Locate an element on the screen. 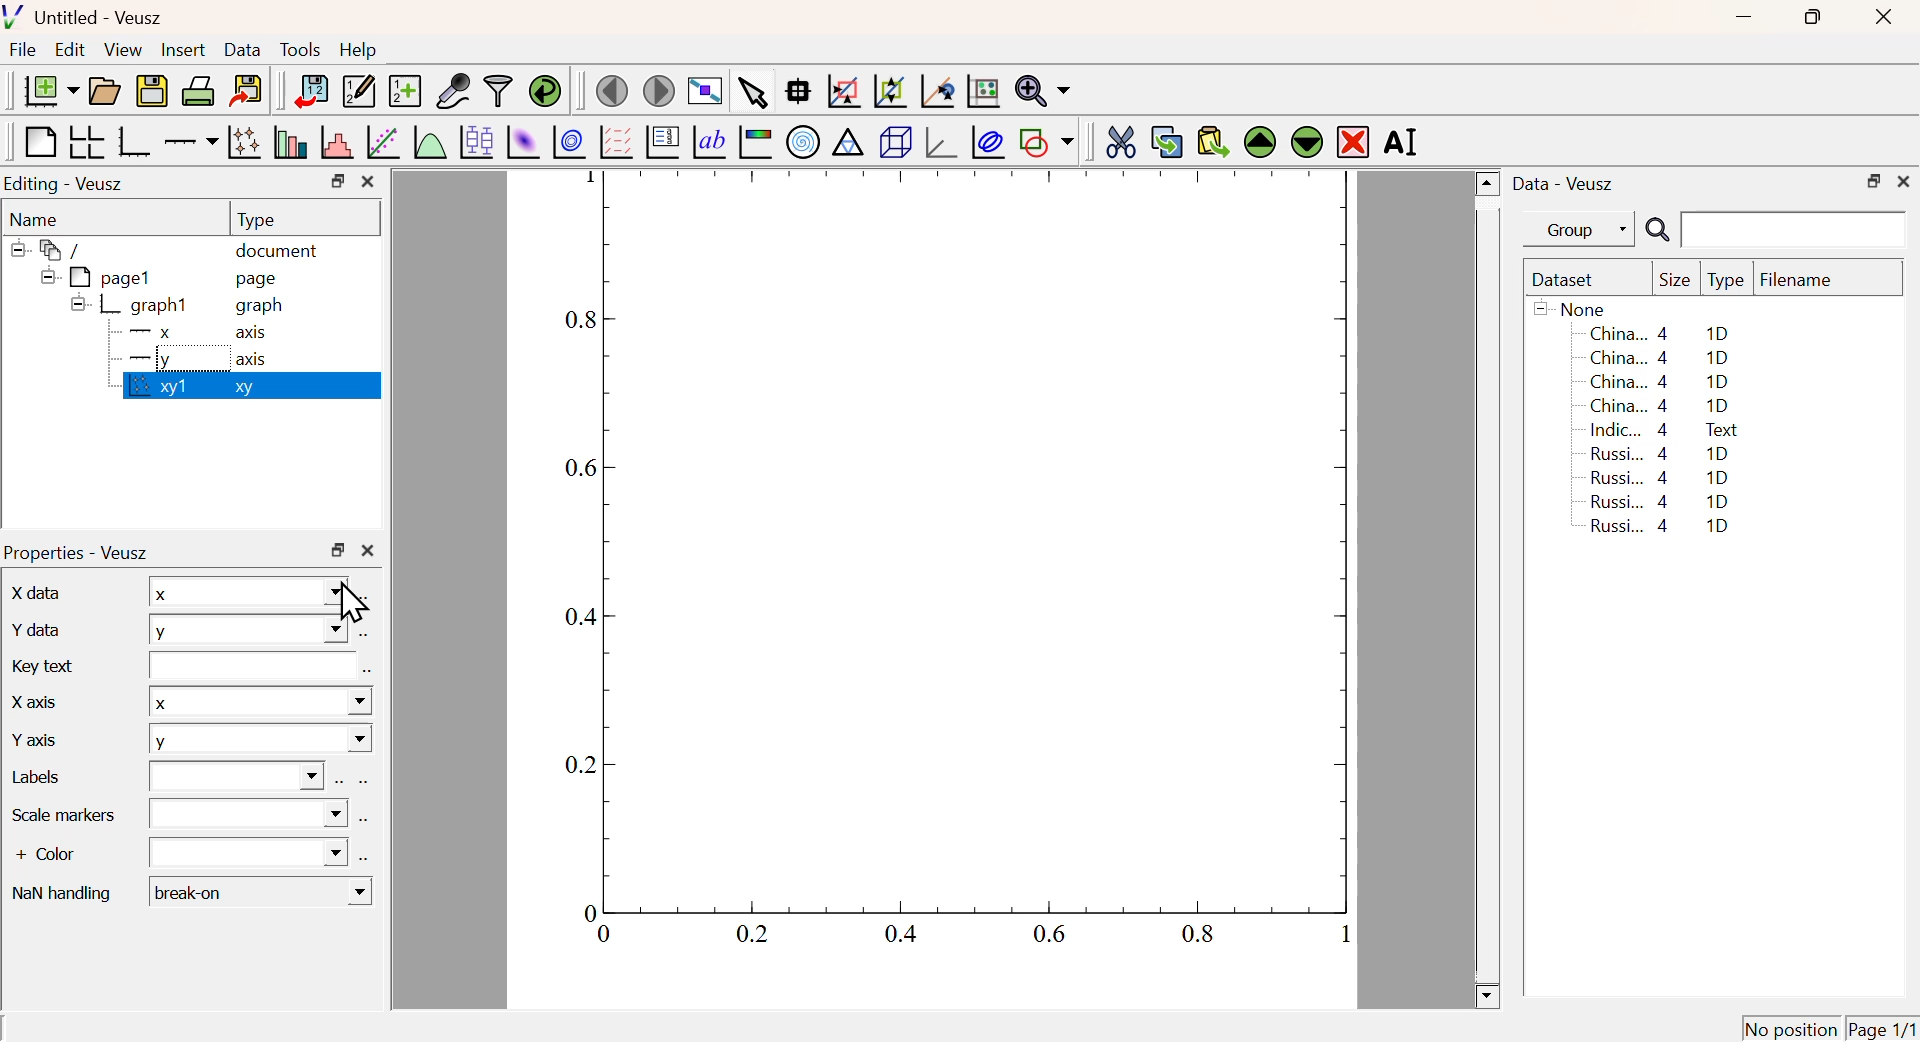  Untitled - Veusz is located at coordinates (88, 19).